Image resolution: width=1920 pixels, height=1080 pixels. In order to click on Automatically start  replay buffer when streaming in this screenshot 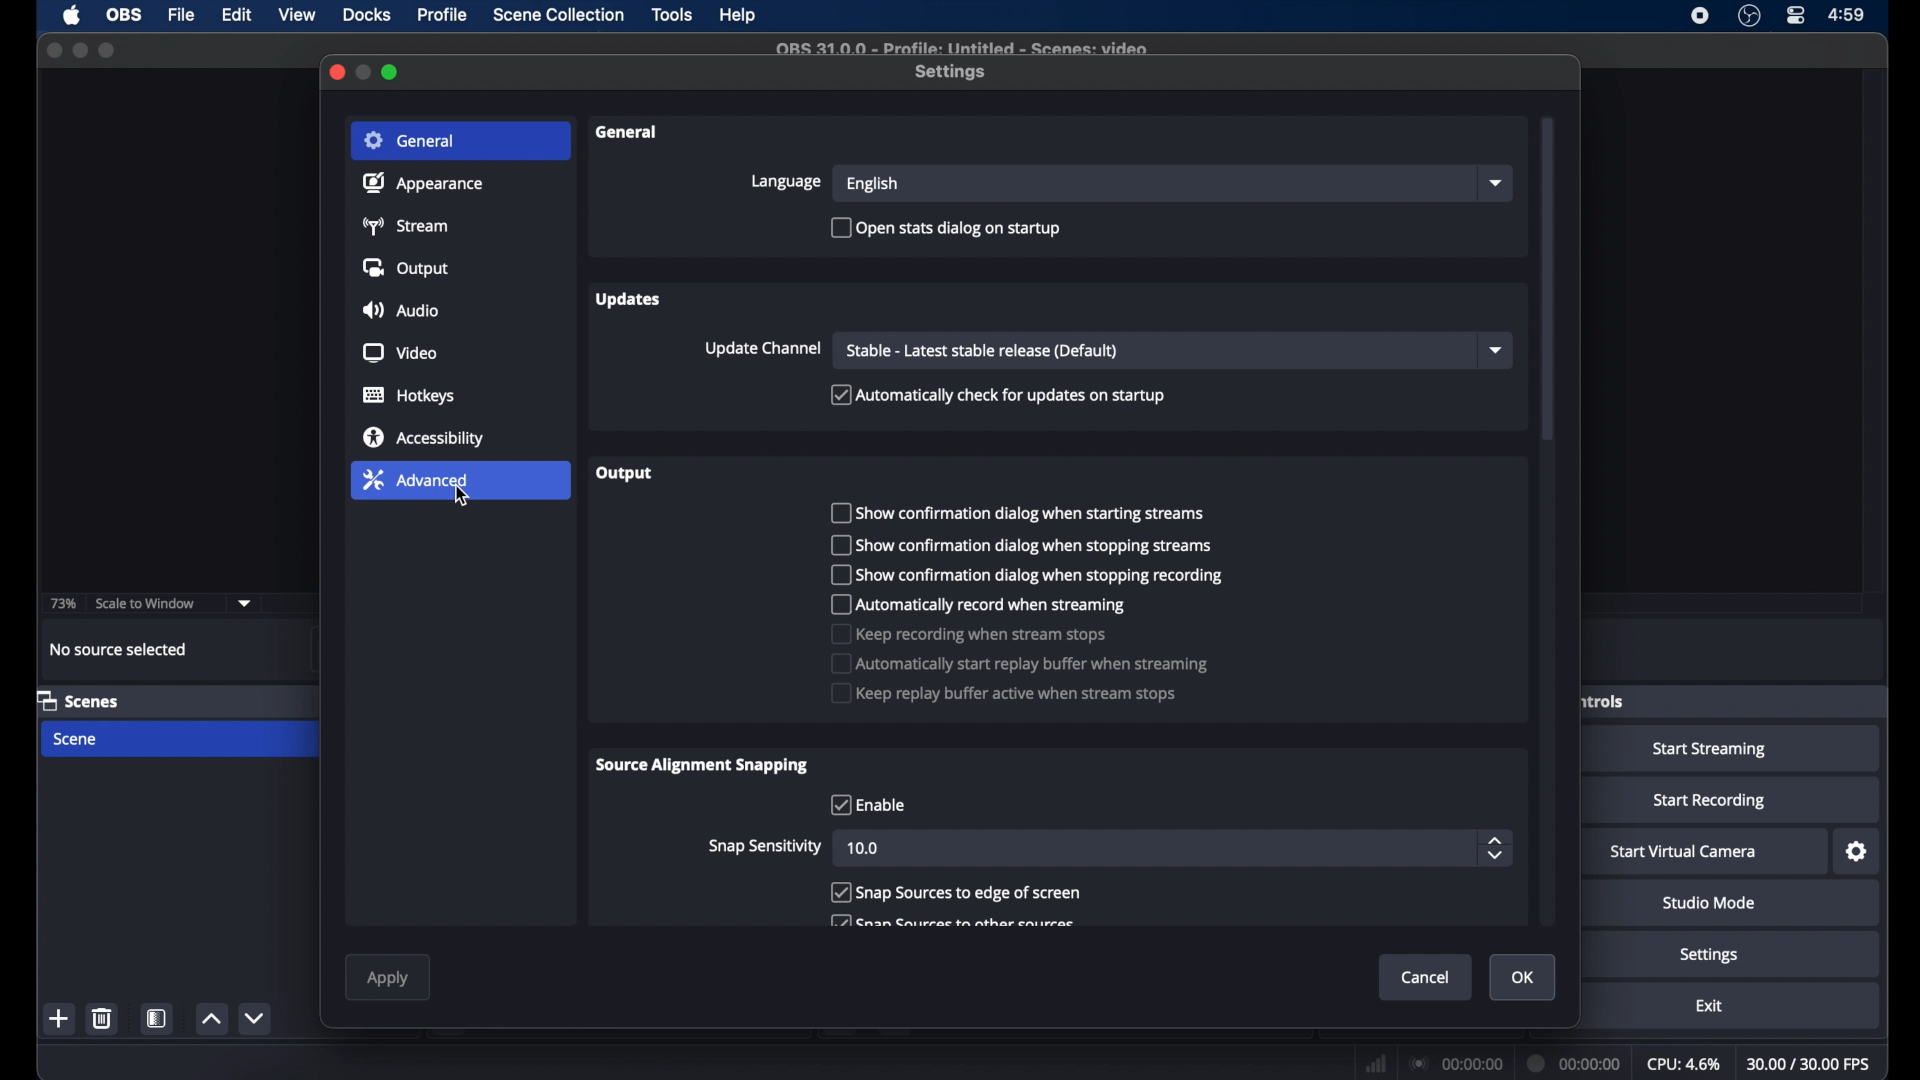, I will do `click(1020, 664)`.